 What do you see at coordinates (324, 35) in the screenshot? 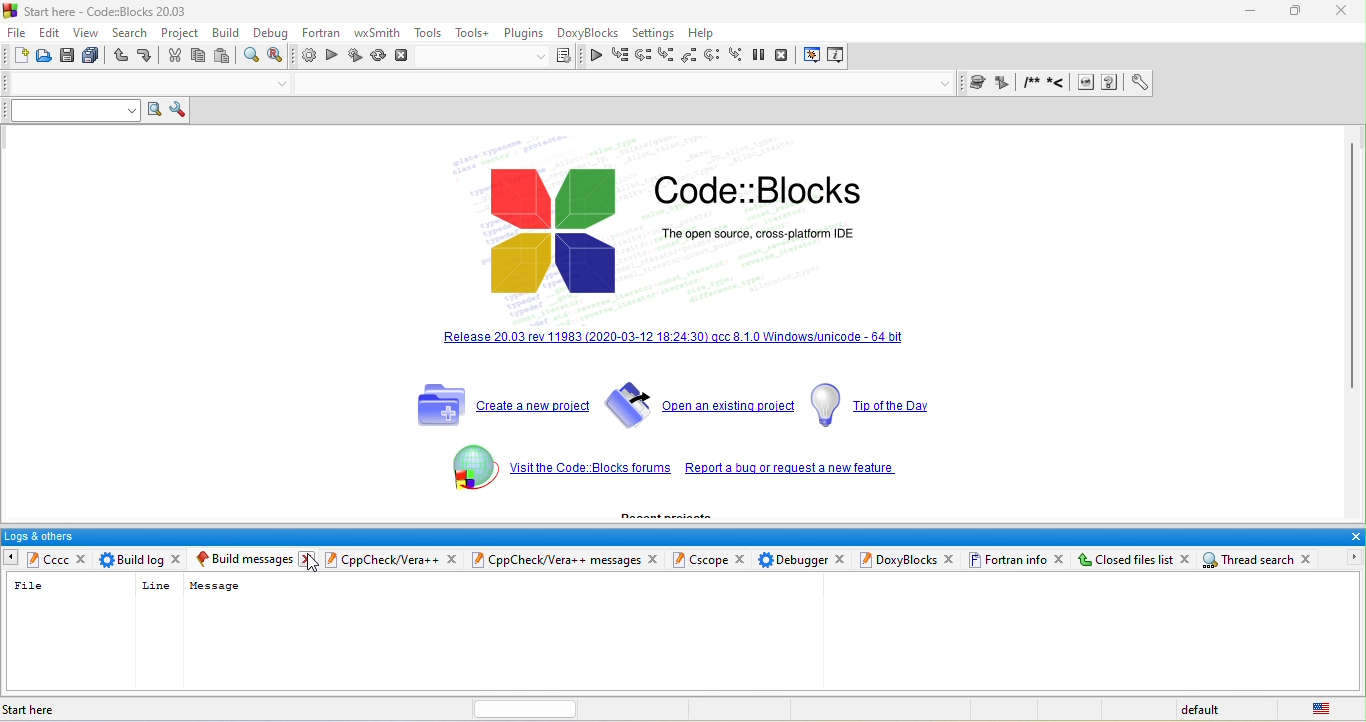
I see `fortran` at bounding box center [324, 35].